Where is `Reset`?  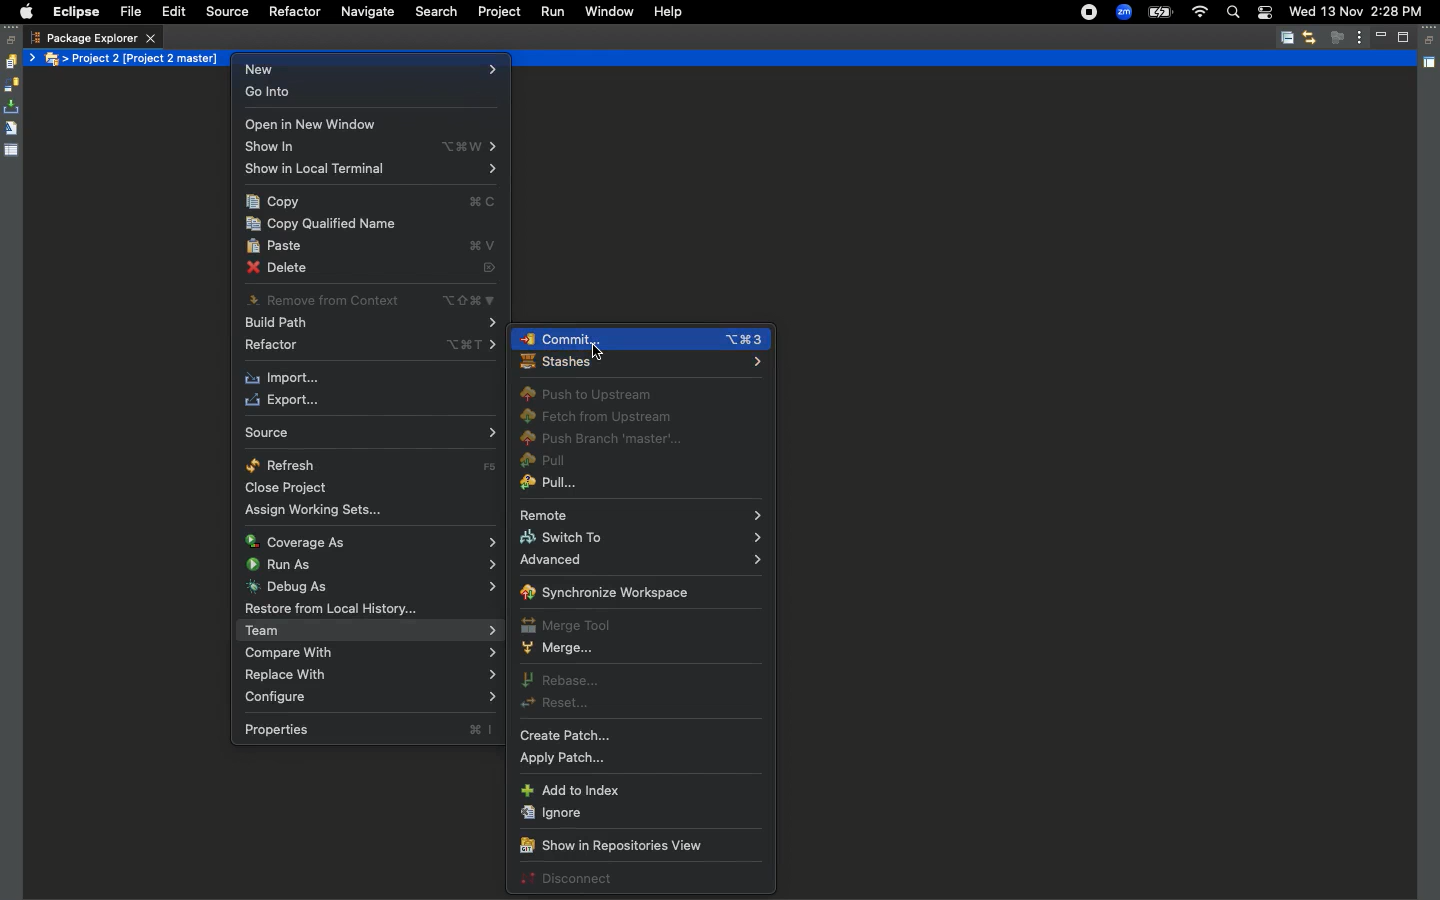
Reset is located at coordinates (558, 705).